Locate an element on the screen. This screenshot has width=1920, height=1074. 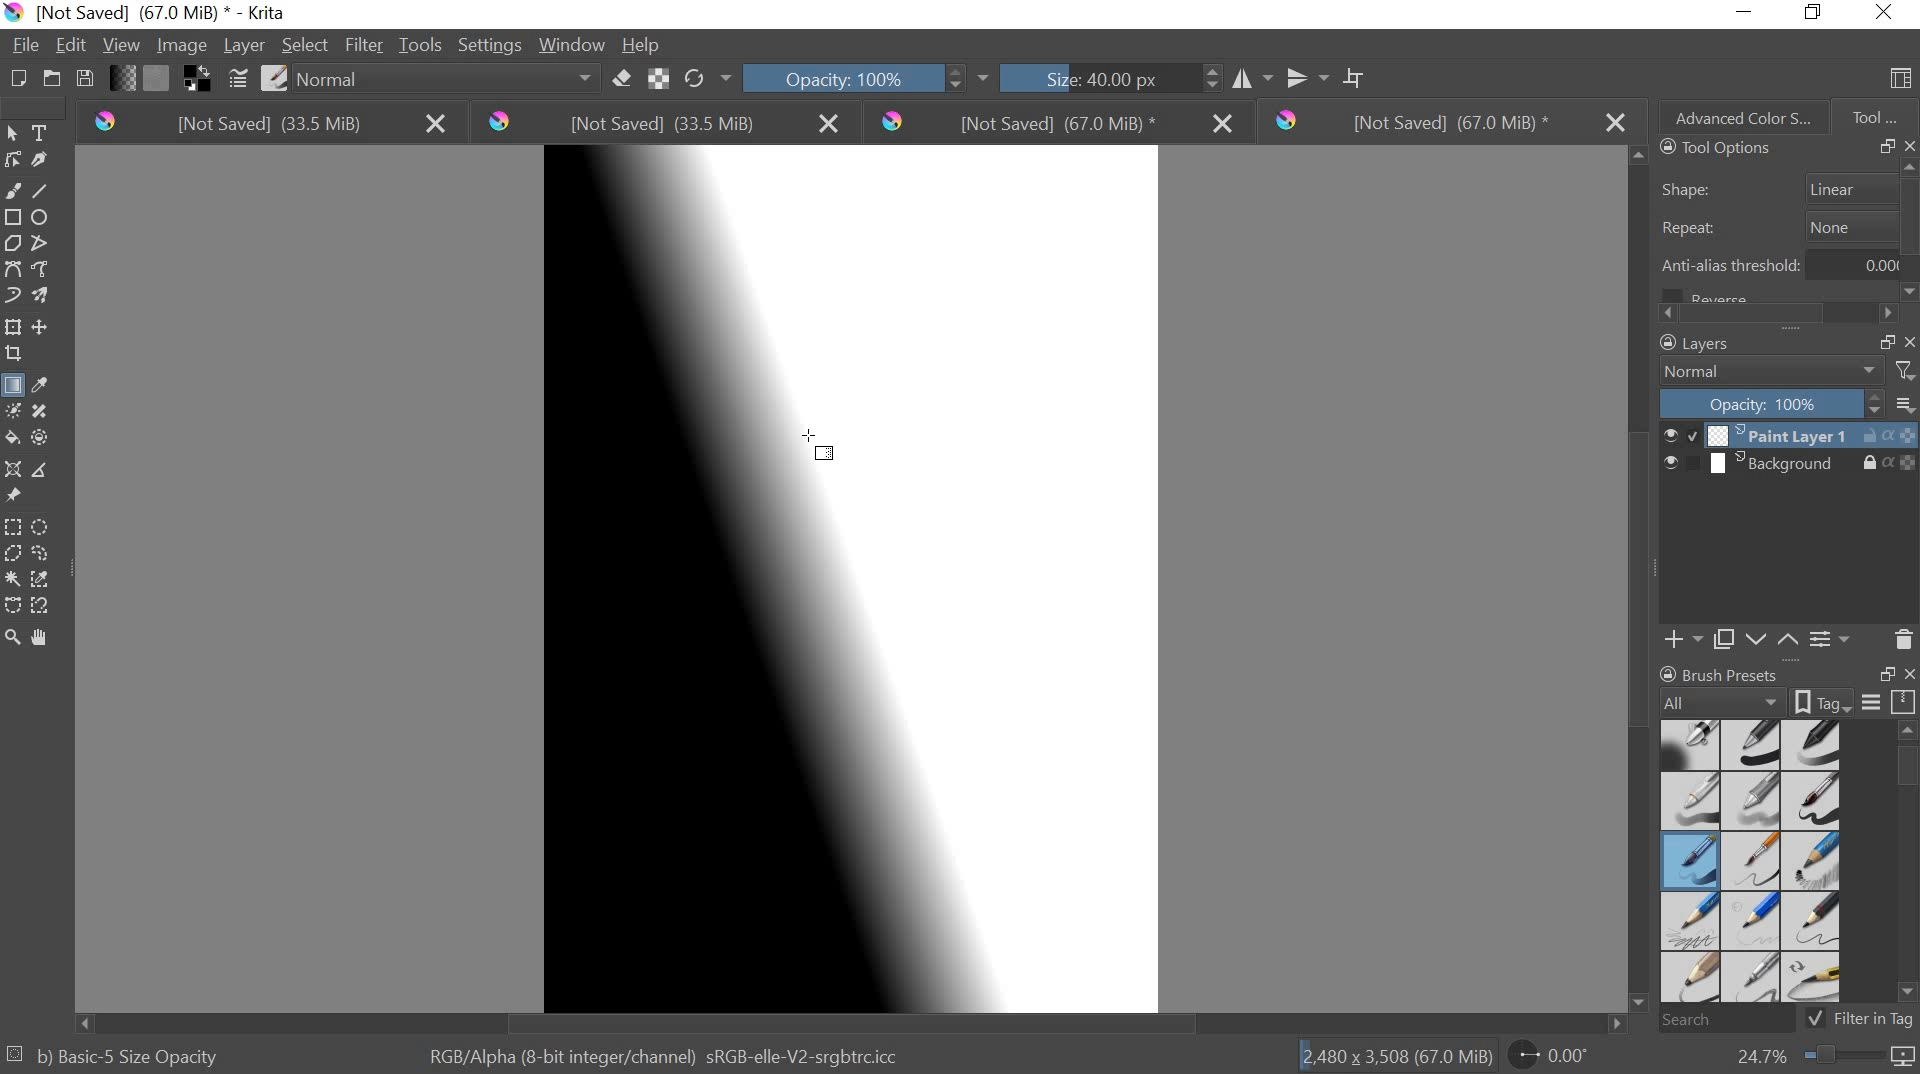
assistant tool is located at coordinates (12, 468).